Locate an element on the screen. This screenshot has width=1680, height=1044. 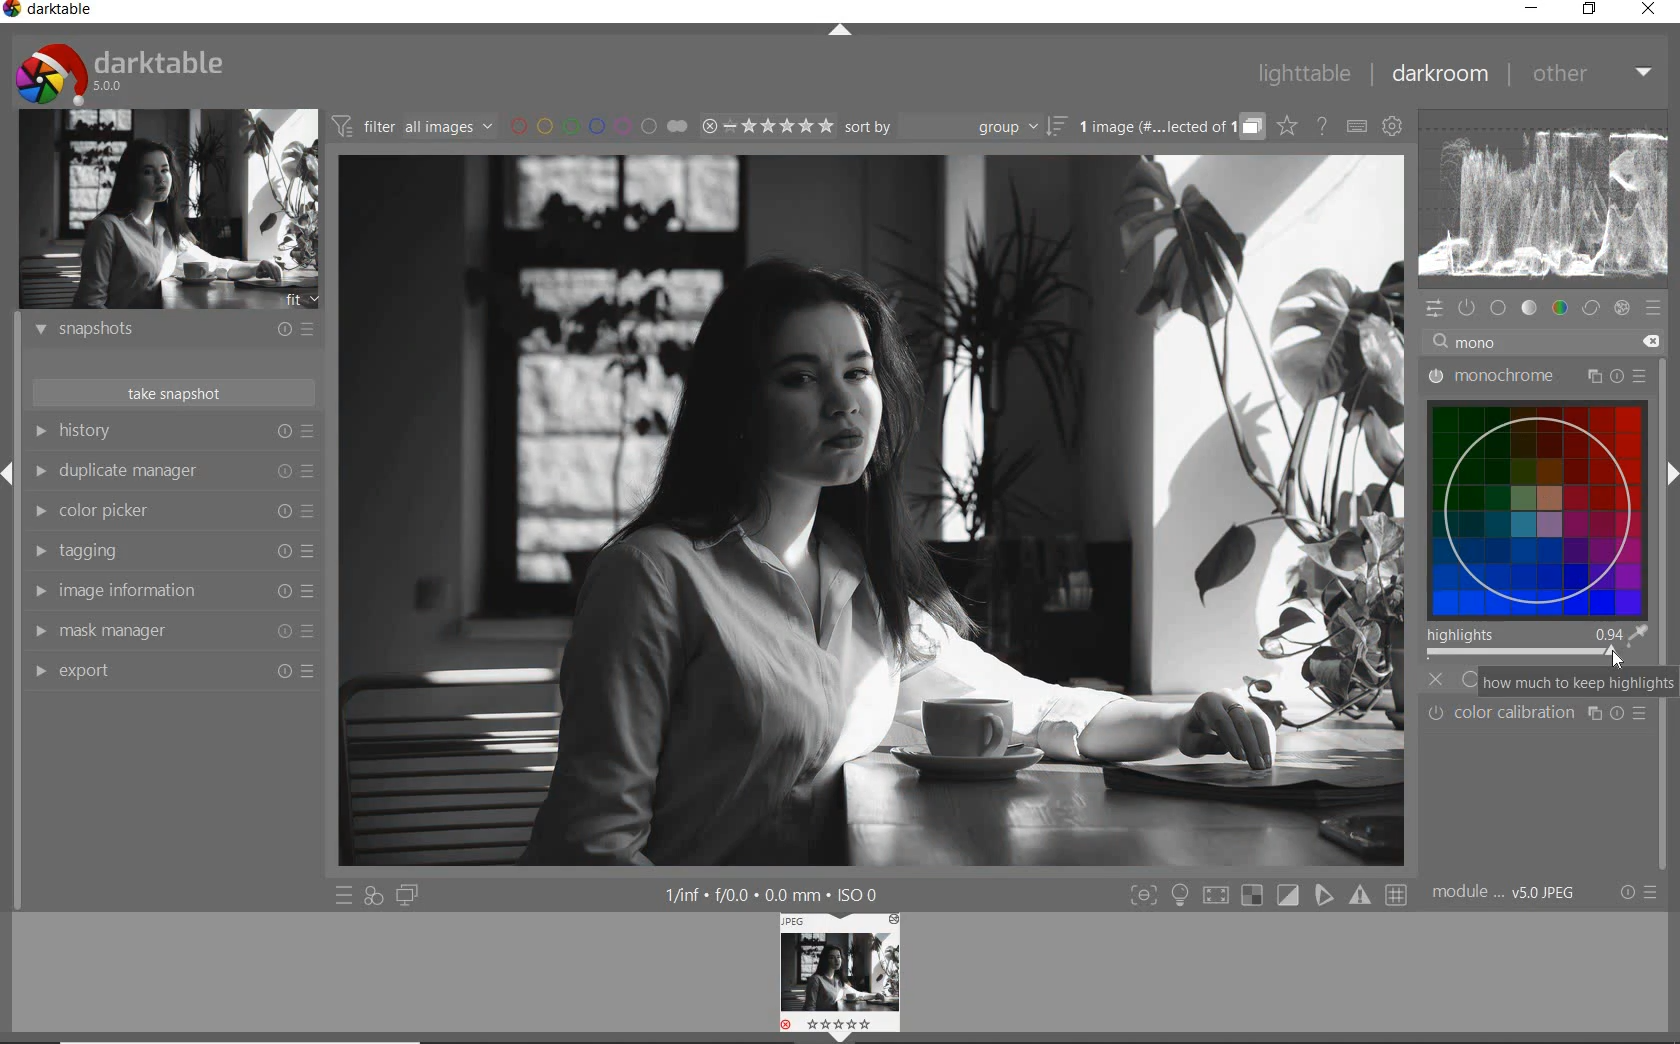
correct is located at coordinates (1590, 306).